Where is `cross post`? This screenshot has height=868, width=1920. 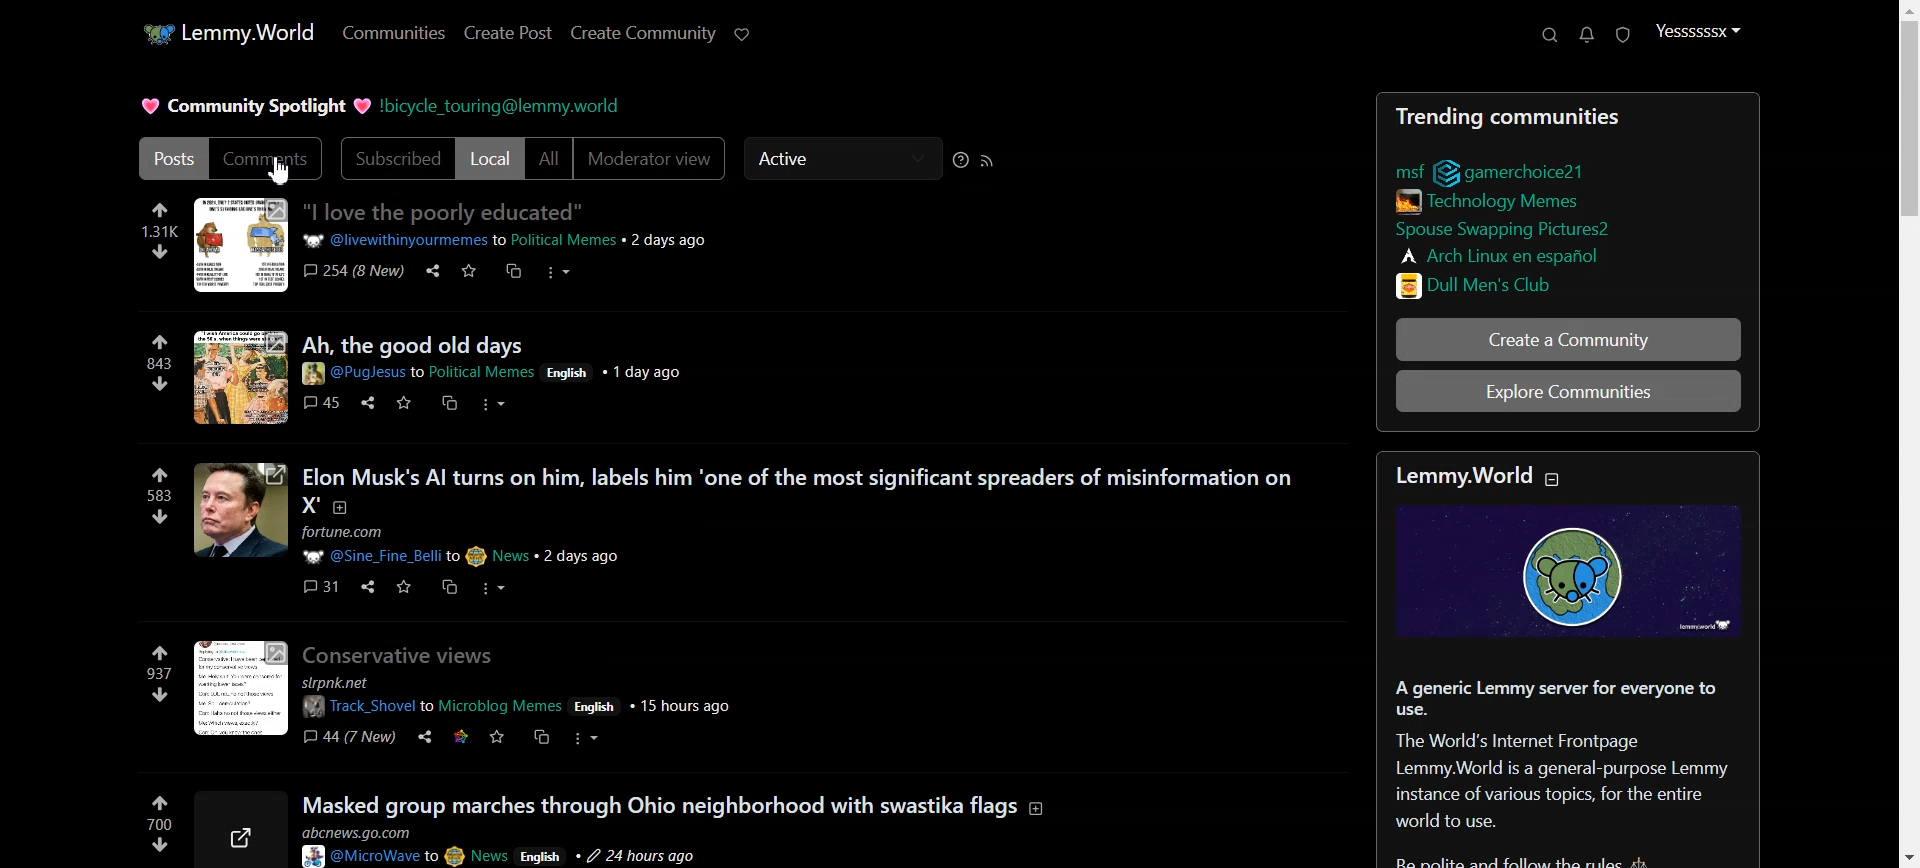 cross post is located at coordinates (447, 585).